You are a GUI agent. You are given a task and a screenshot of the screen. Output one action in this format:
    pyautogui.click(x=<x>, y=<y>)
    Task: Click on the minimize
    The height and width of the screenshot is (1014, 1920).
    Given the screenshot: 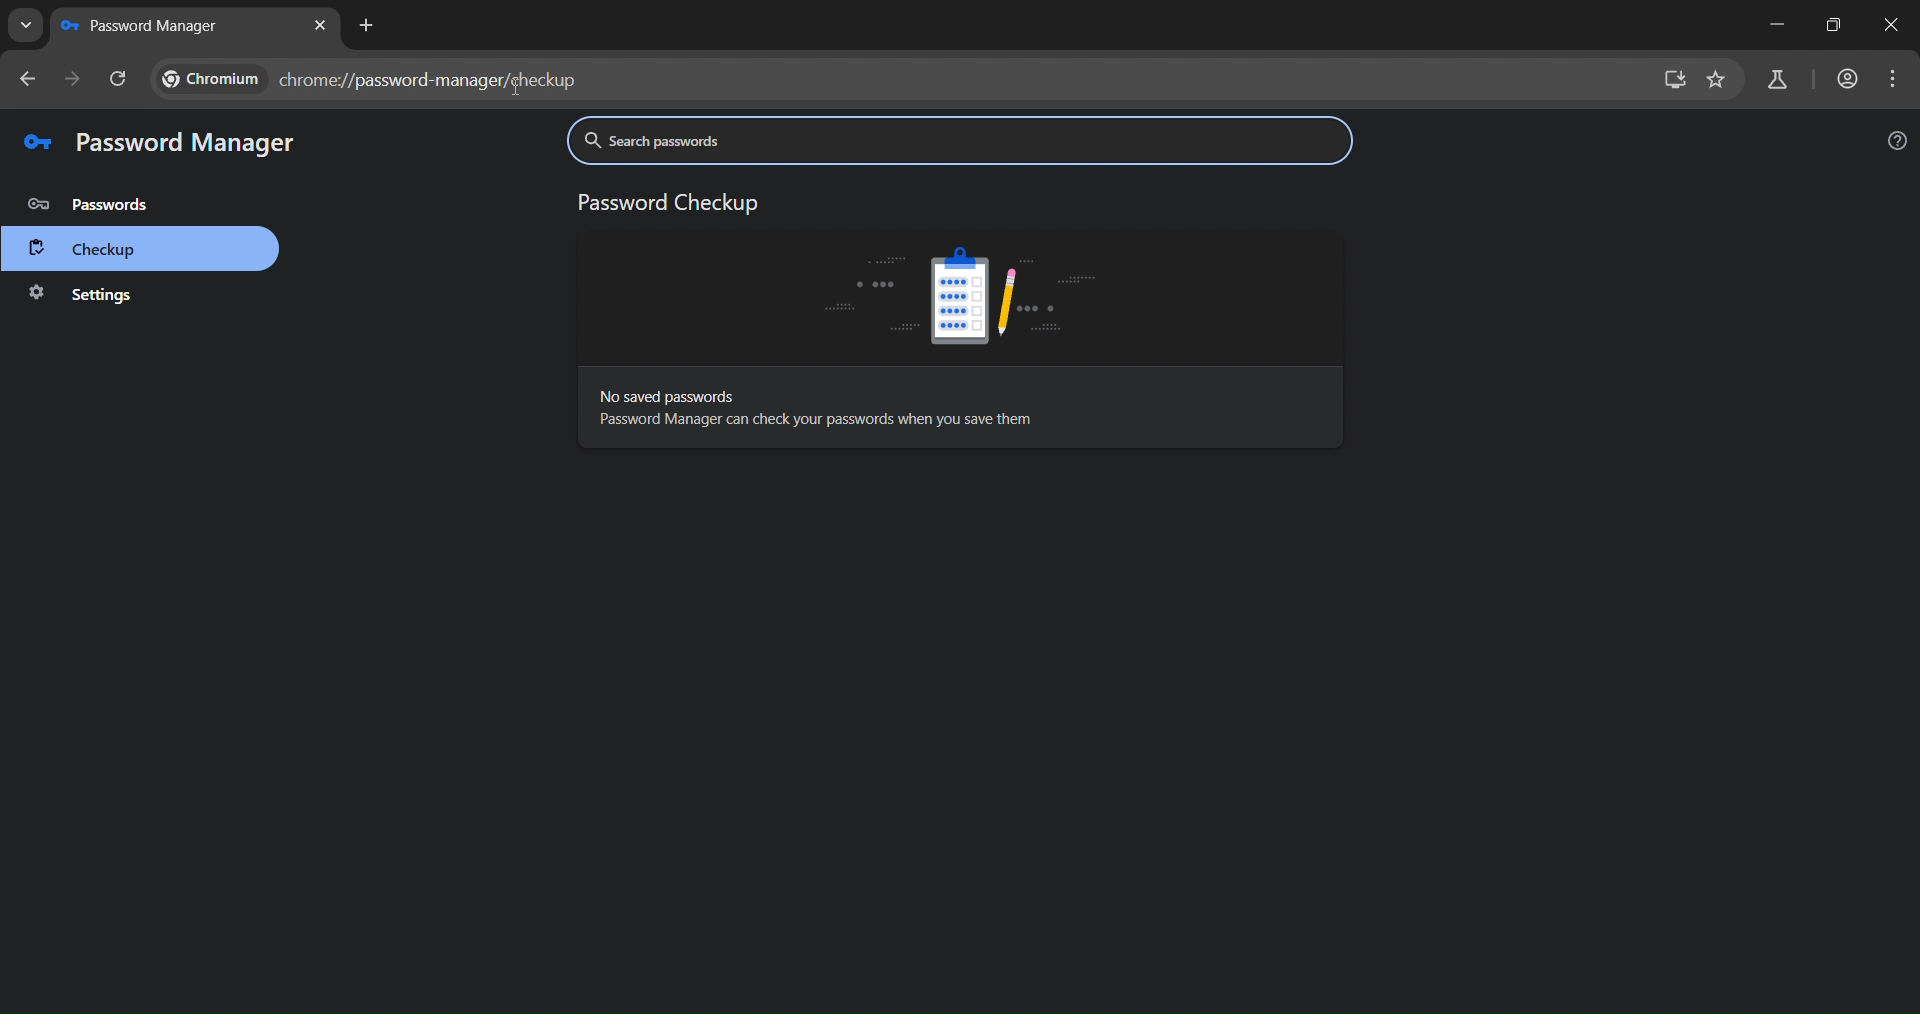 What is the action you would take?
    pyautogui.click(x=1774, y=22)
    